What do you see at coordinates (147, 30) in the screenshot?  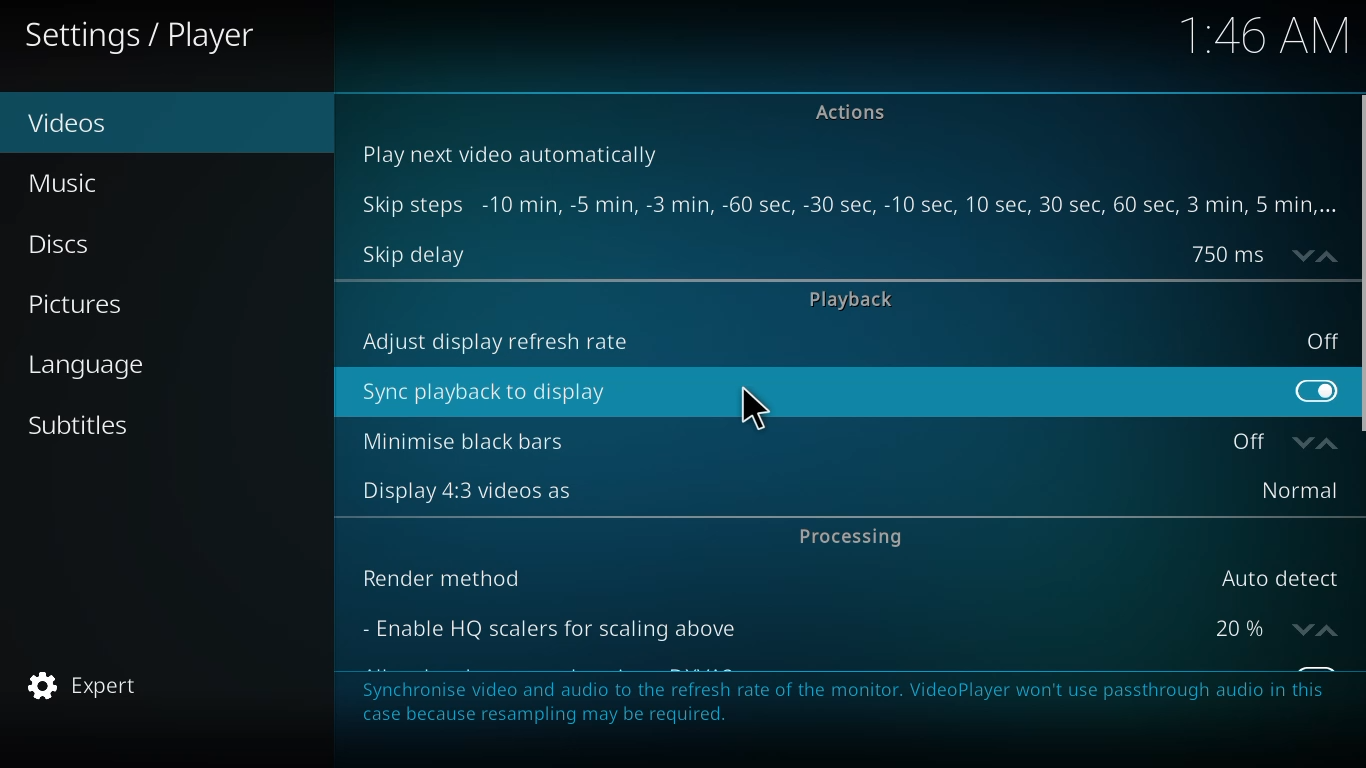 I see `player` at bounding box center [147, 30].